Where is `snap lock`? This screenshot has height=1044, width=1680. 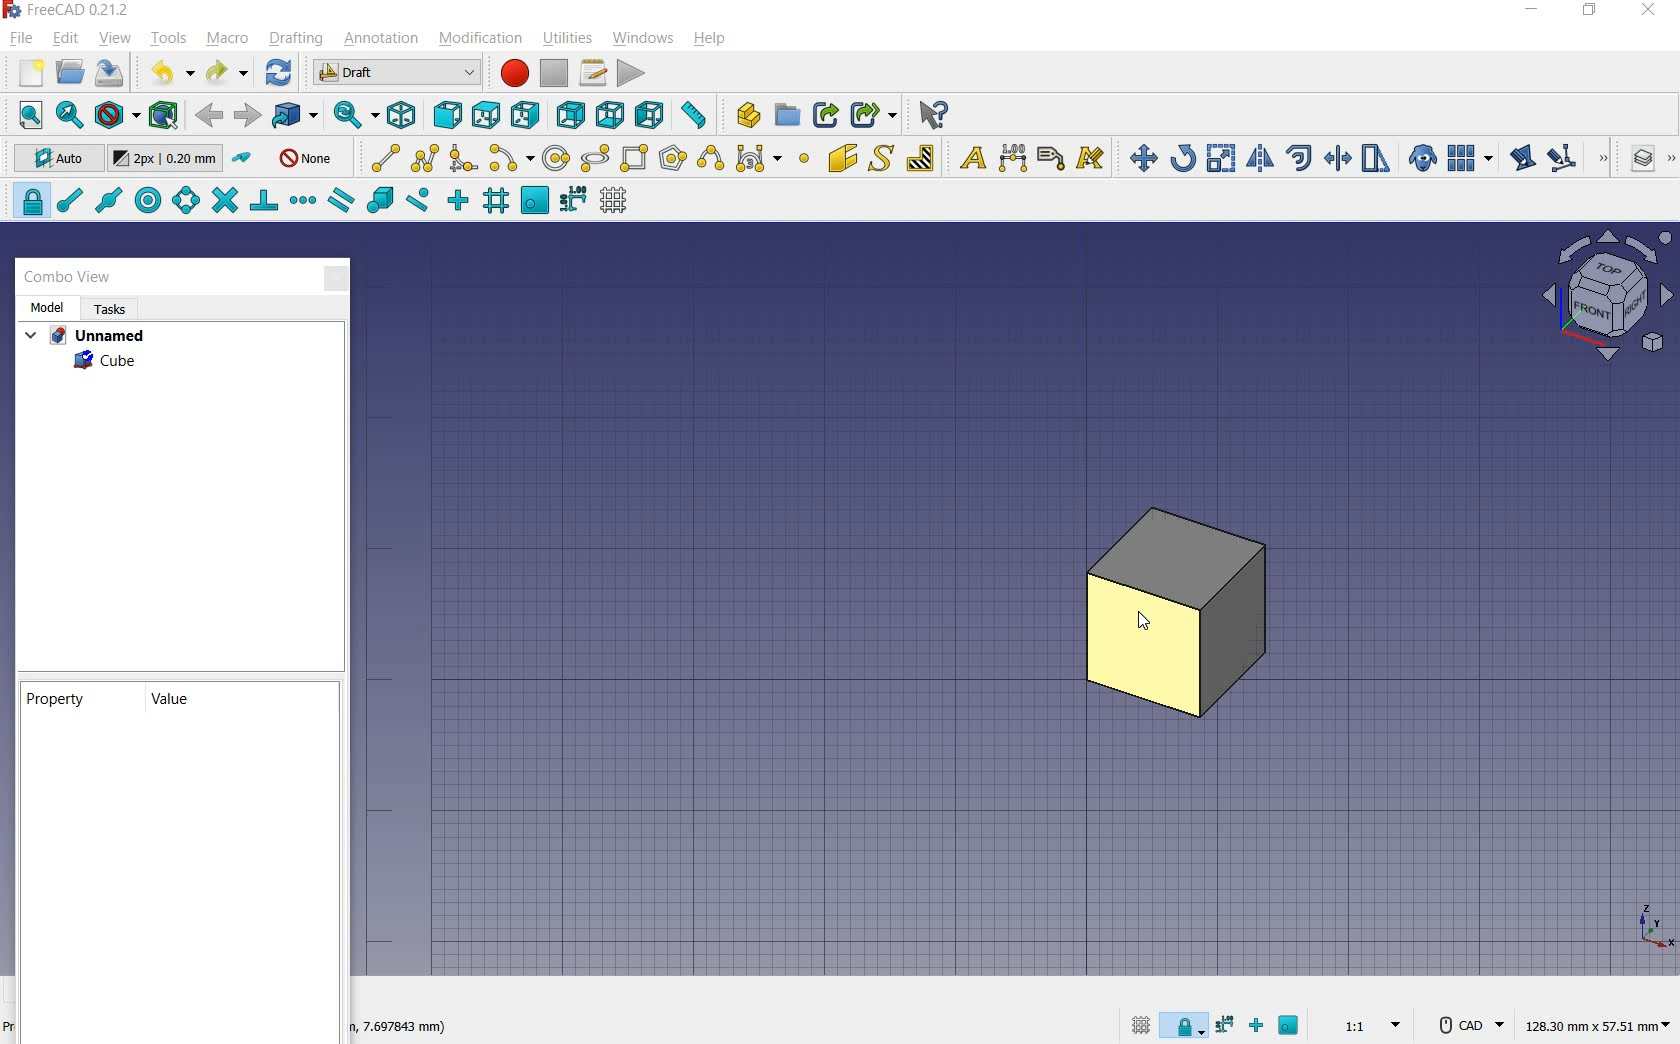
snap lock is located at coordinates (1182, 1028).